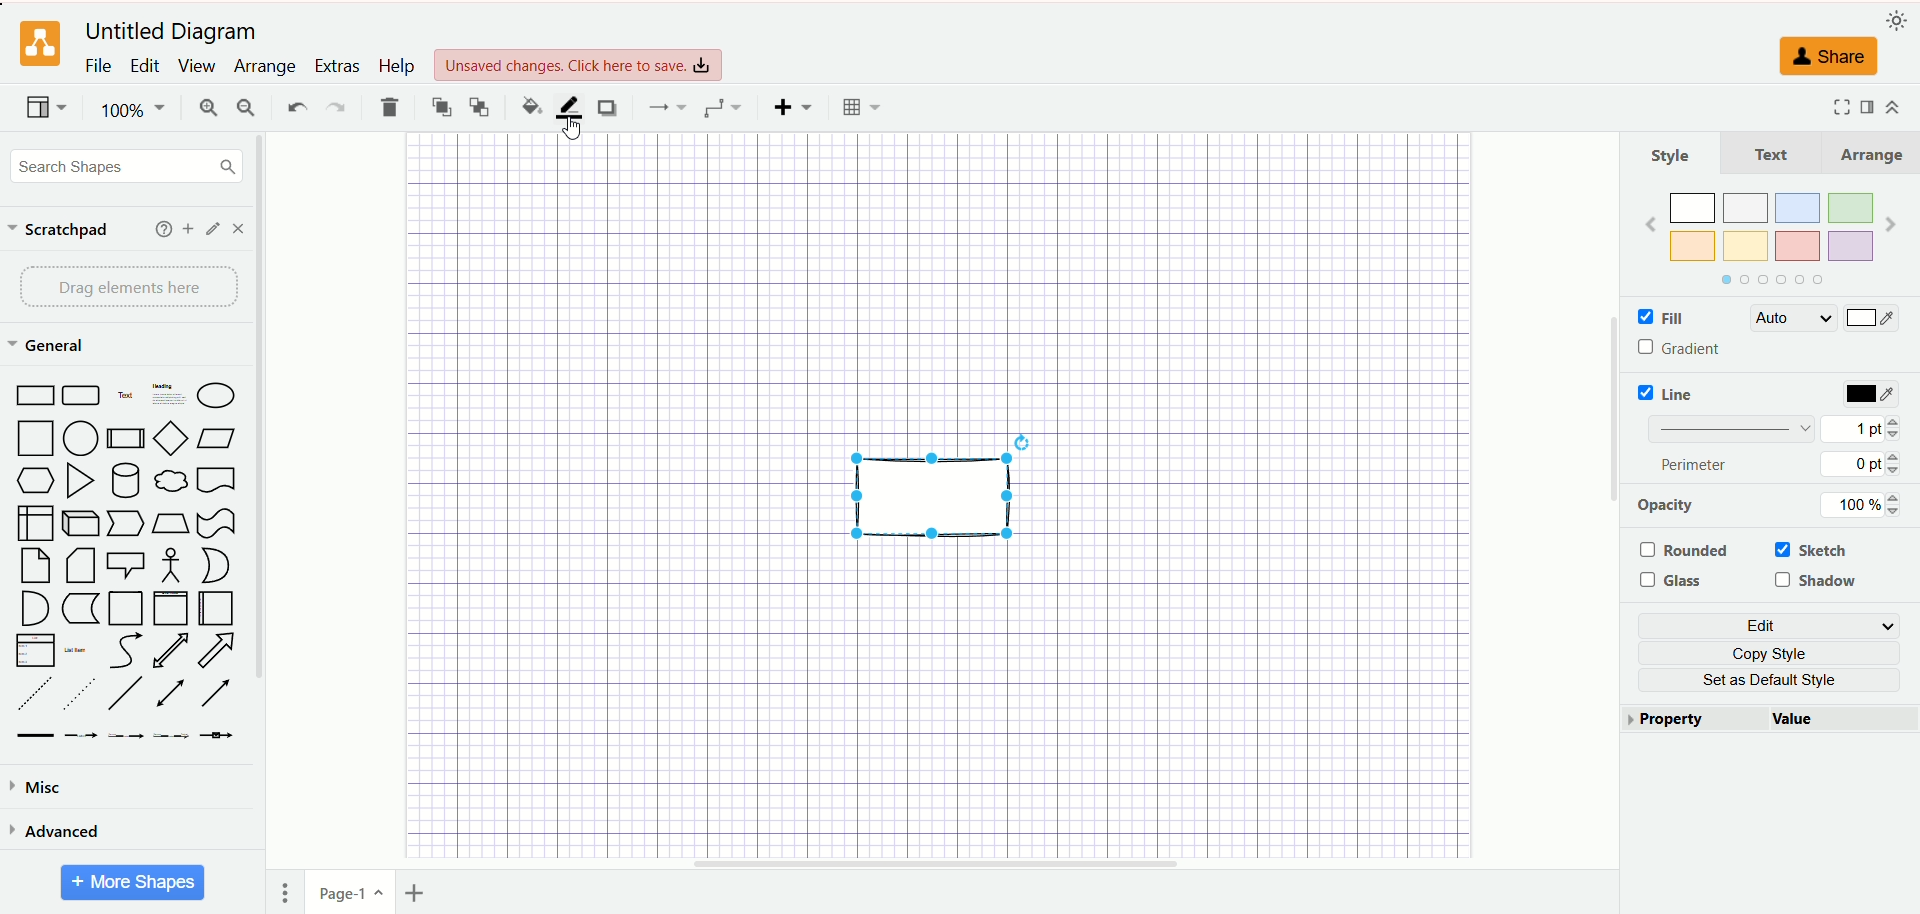 The image size is (1920, 914). I want to click on text, so click(1774, 153).